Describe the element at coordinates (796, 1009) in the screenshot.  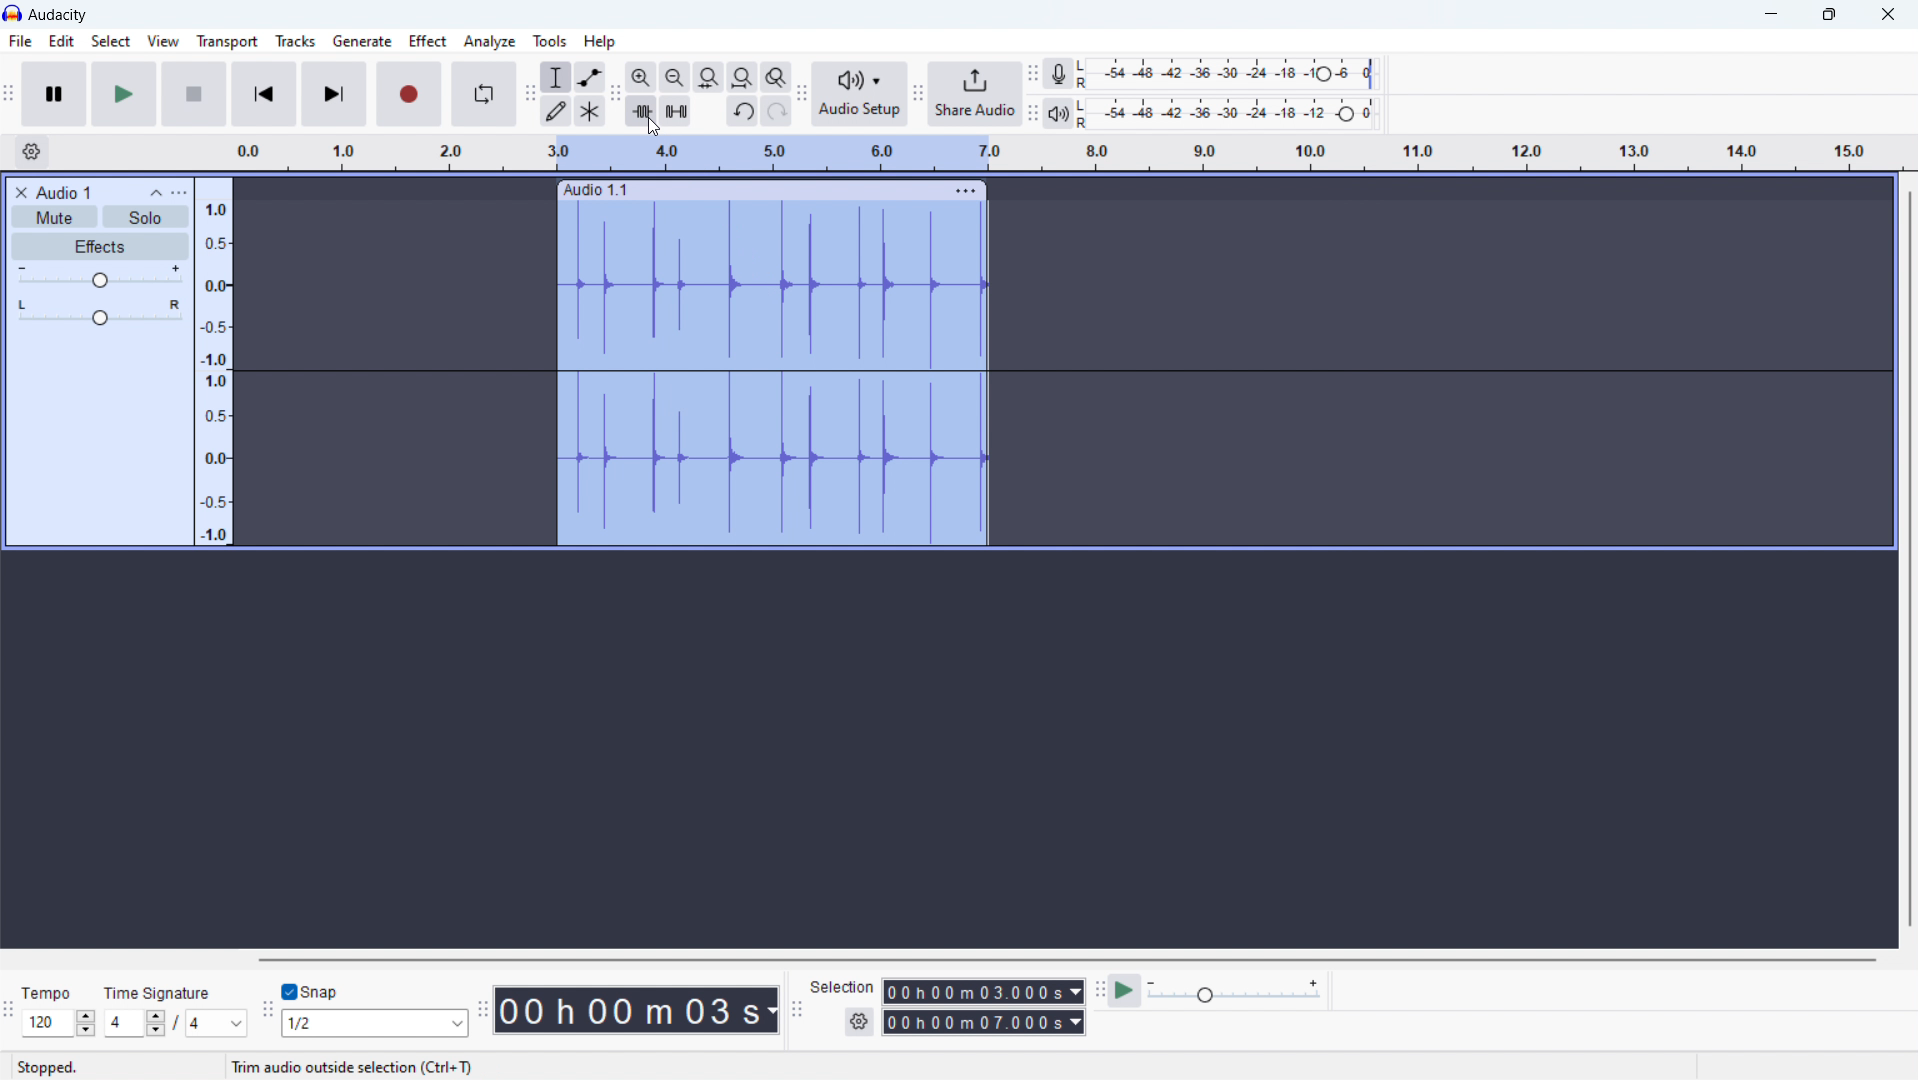
I see `selection toolbar` at that location.